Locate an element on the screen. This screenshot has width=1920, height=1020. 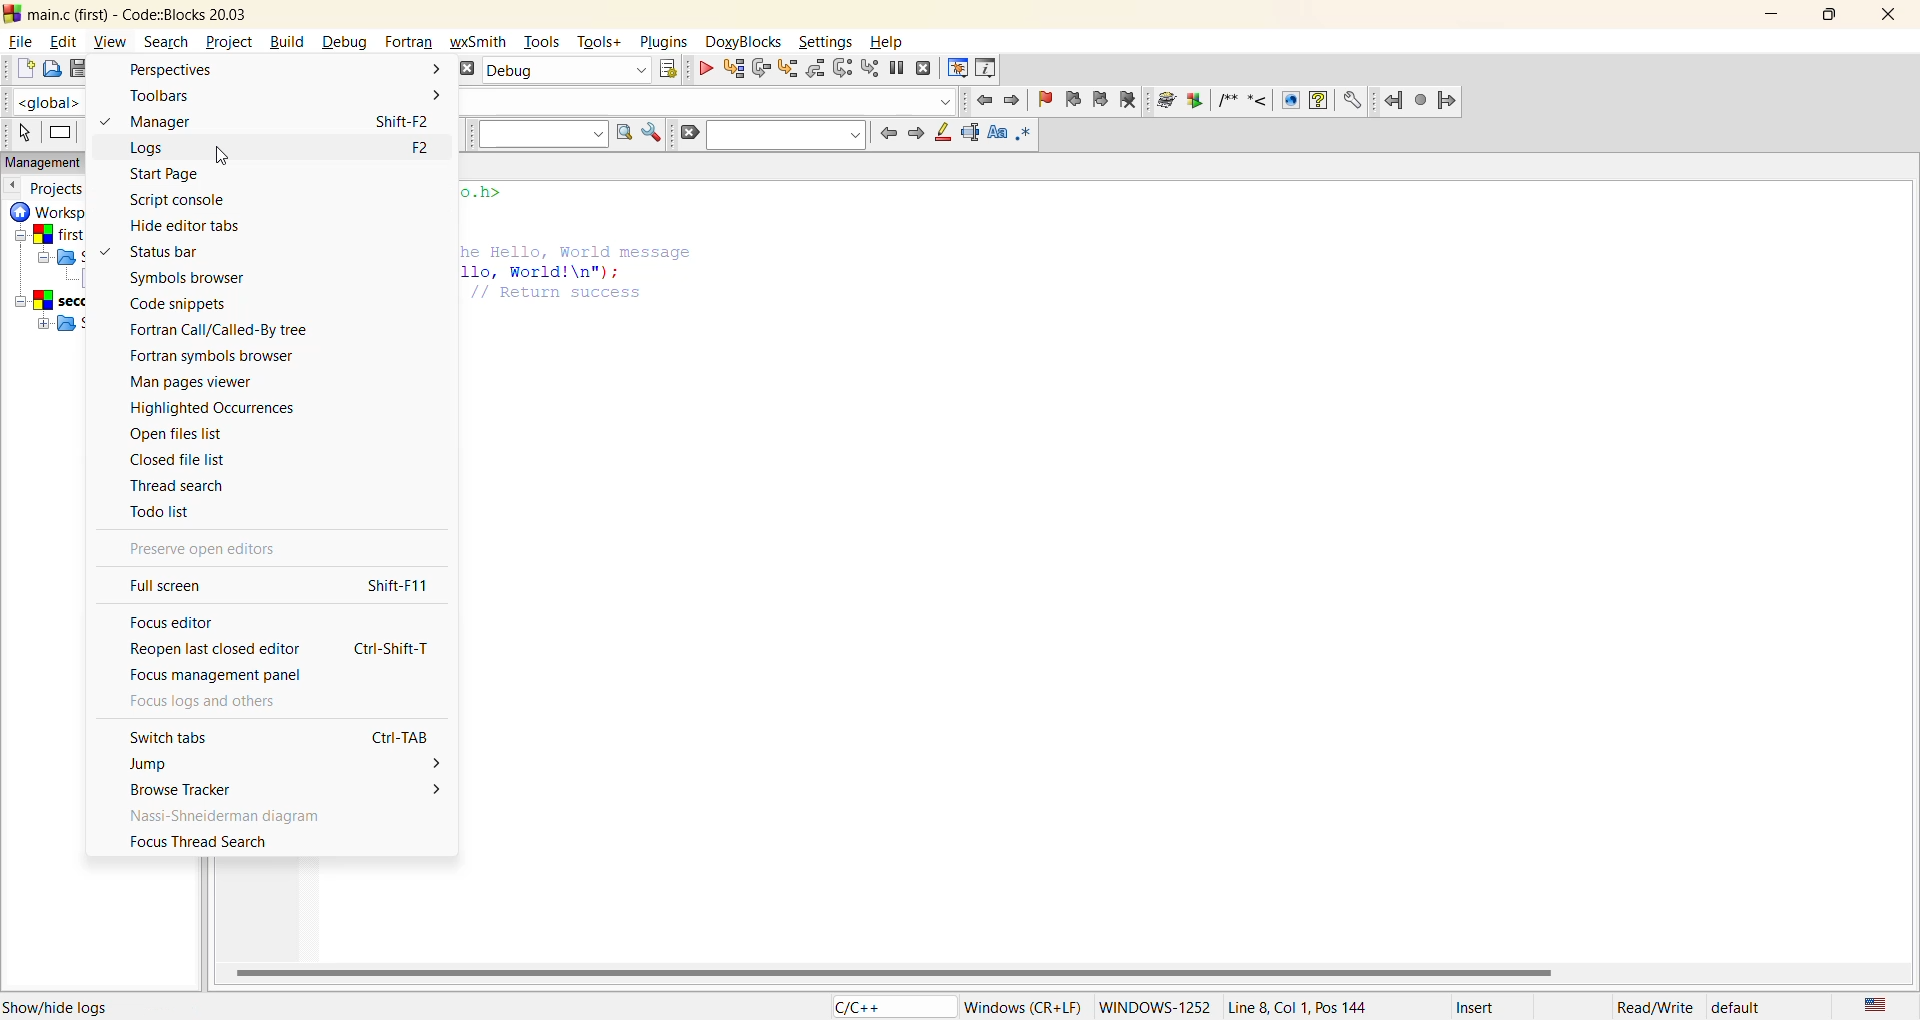
focus management panel is located at coordinates (241, 675).